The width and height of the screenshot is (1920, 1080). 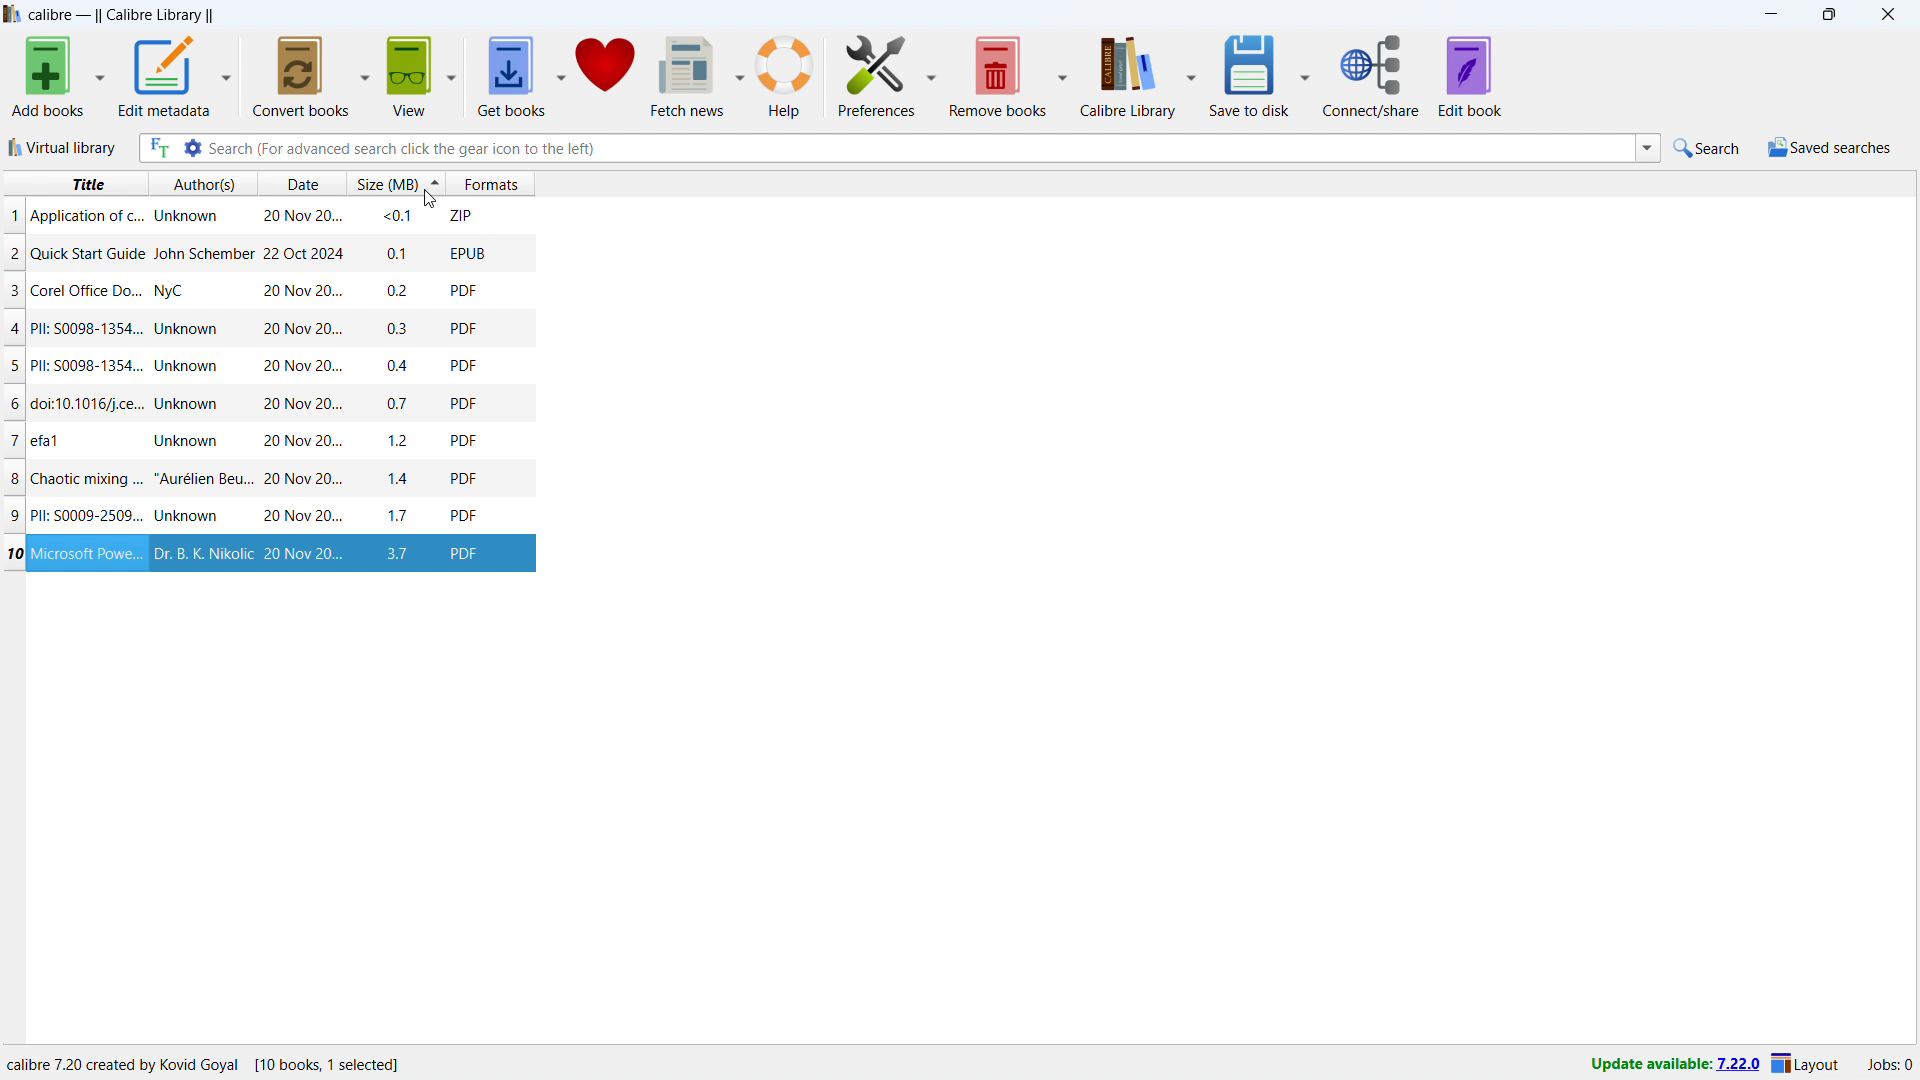 What do you see at coordinates (204, 183) in the screenshot?
I see `authors` at bounding box center [204, 183].